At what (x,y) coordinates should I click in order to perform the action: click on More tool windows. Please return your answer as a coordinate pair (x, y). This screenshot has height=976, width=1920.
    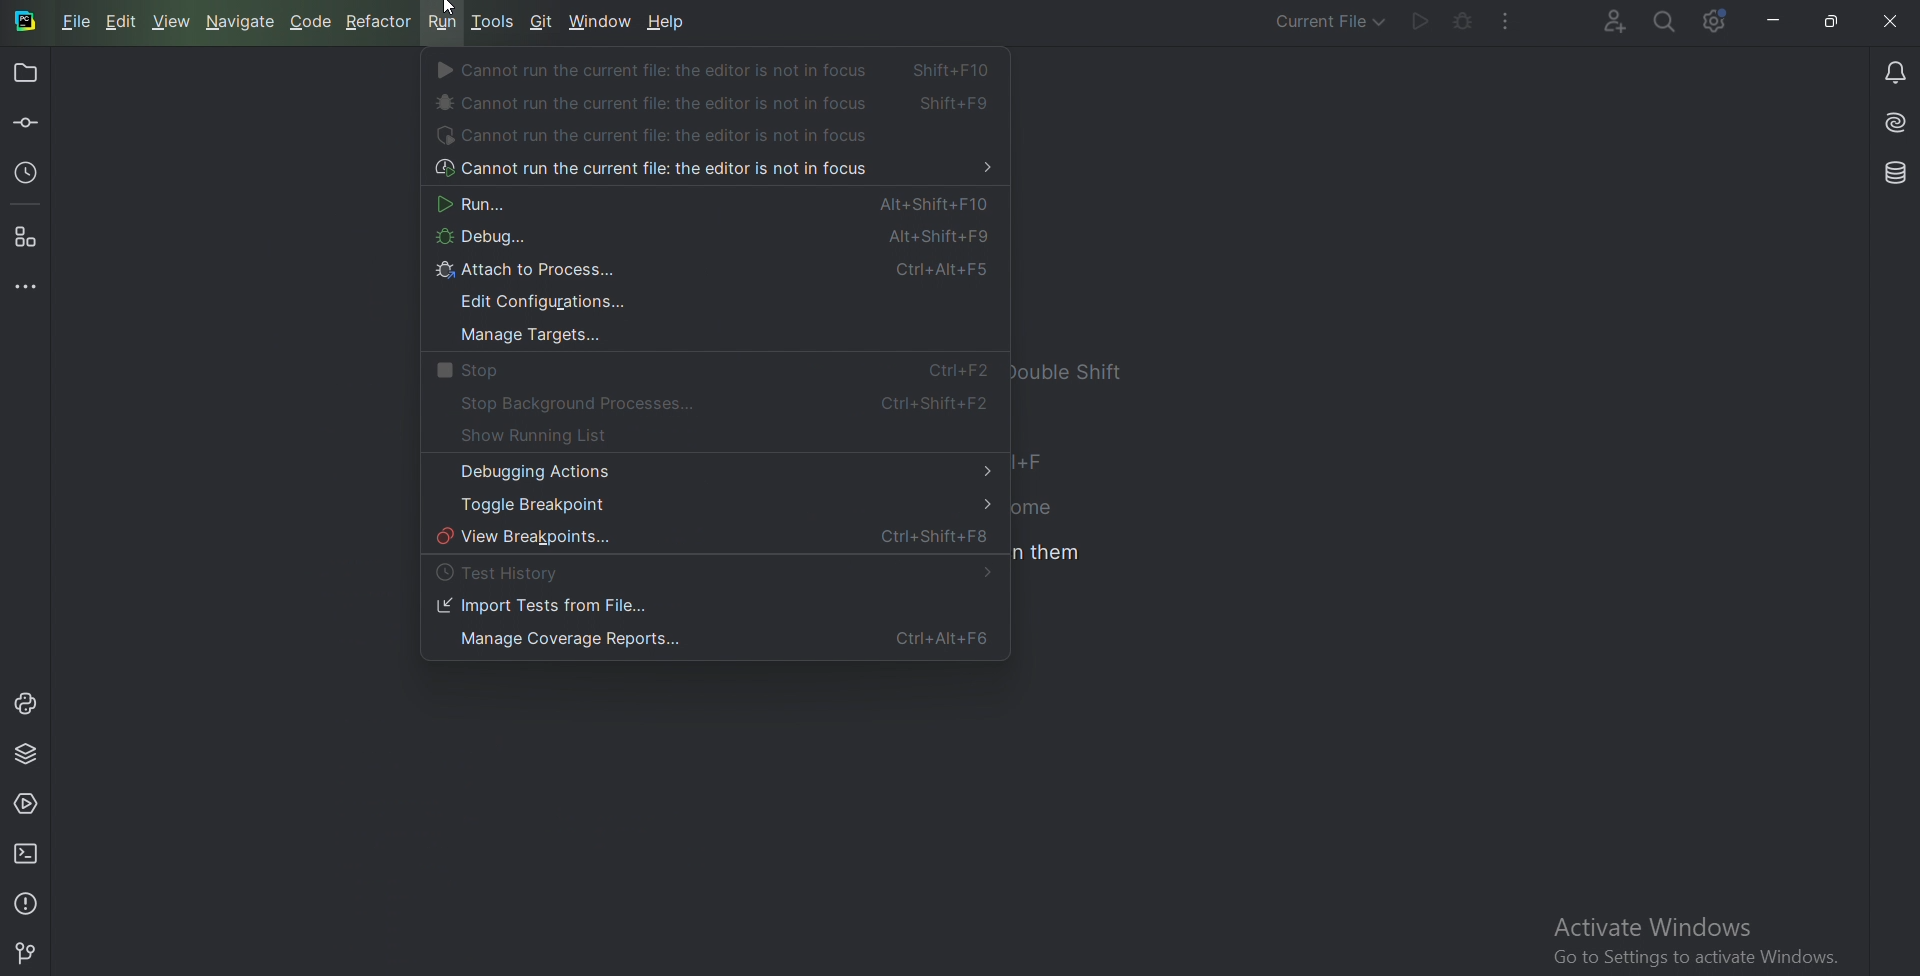
    Looking at the image, I should click on (27, 287).